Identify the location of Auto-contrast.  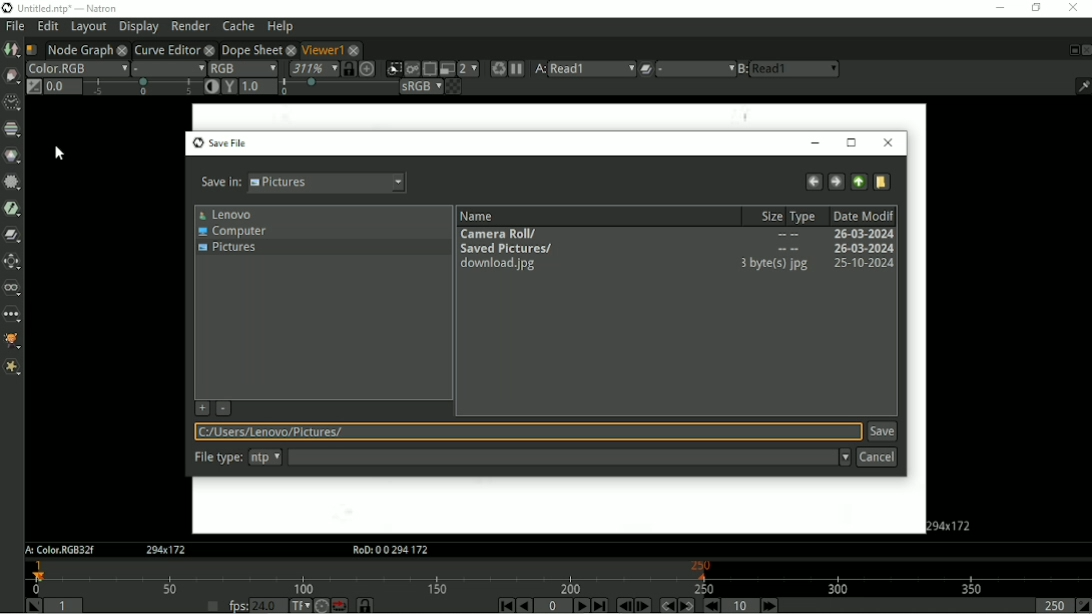
(210, 87).